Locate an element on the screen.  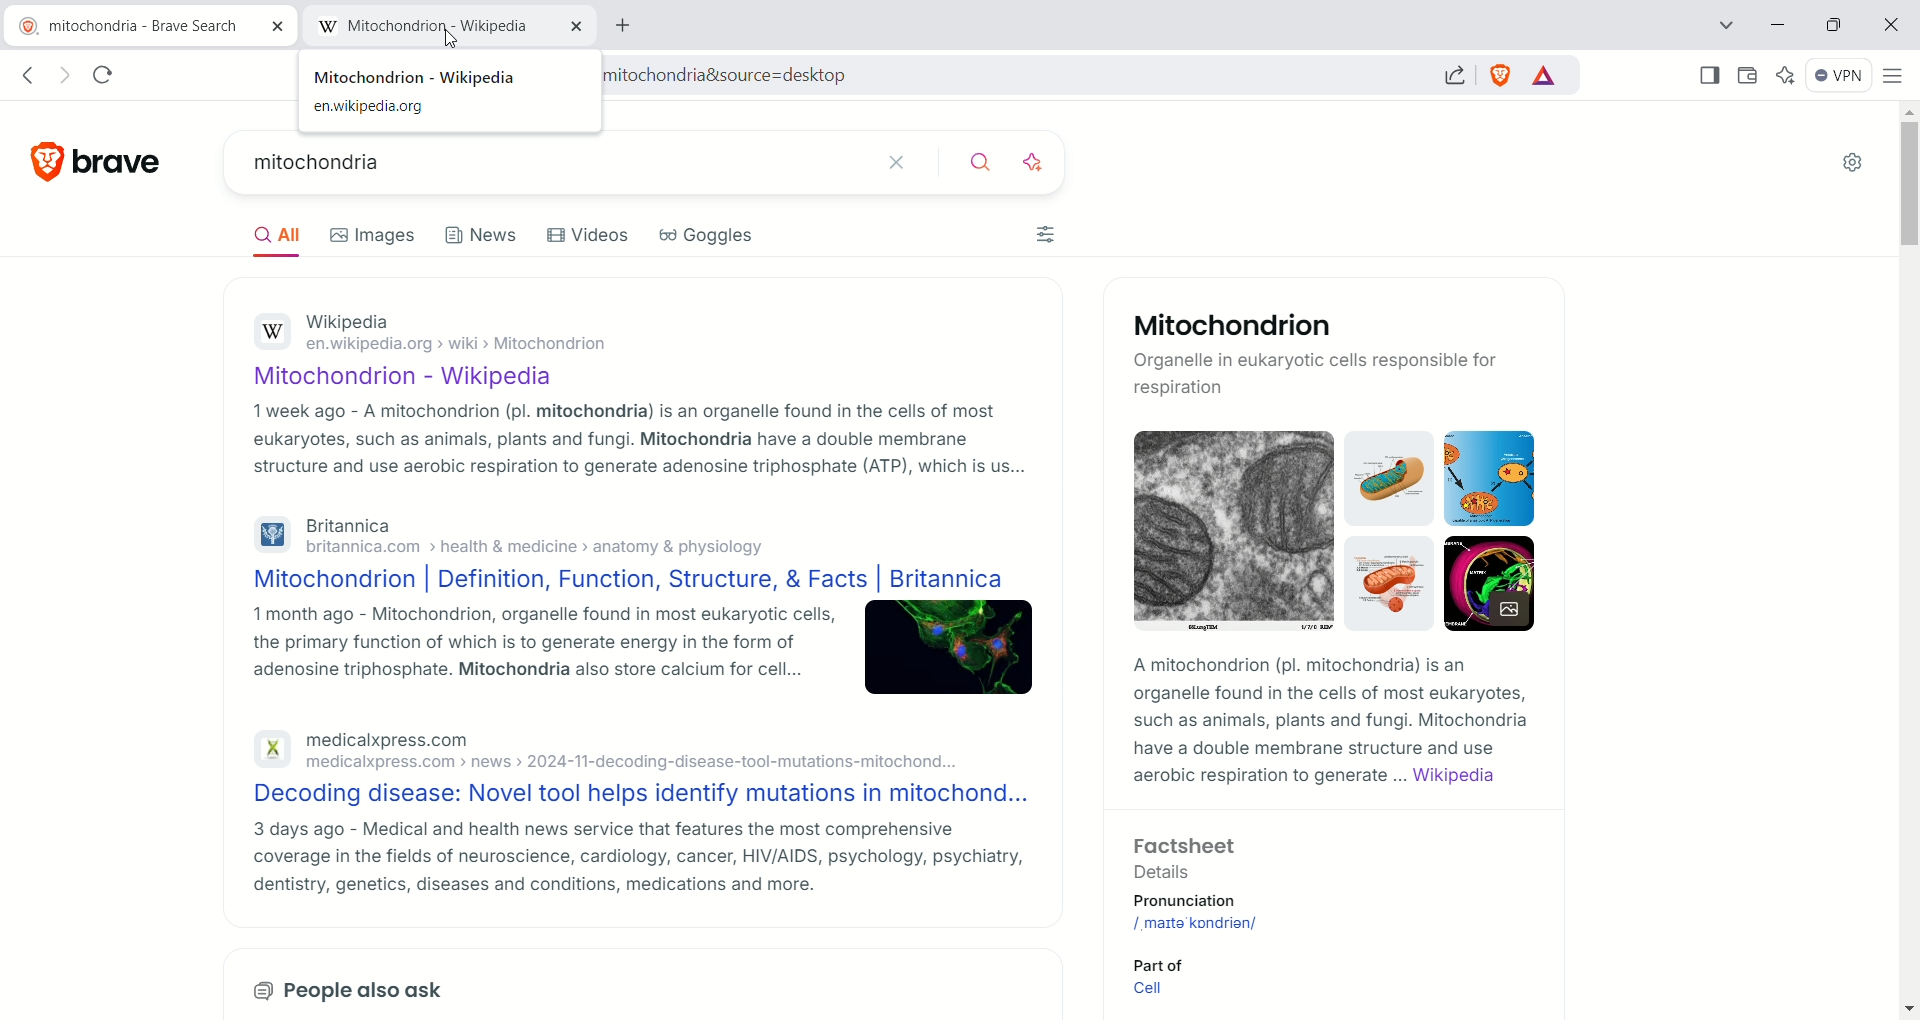
3 days ago - Medical and health news service that features the most comprehensive
coverage in the fields of neuroscience, cardiology, cancer, HIV/AIDS, psychology, psychiatry,
dentistry, genetics, diseases and conditions, medications and more. is located at coordinates (639, 860).